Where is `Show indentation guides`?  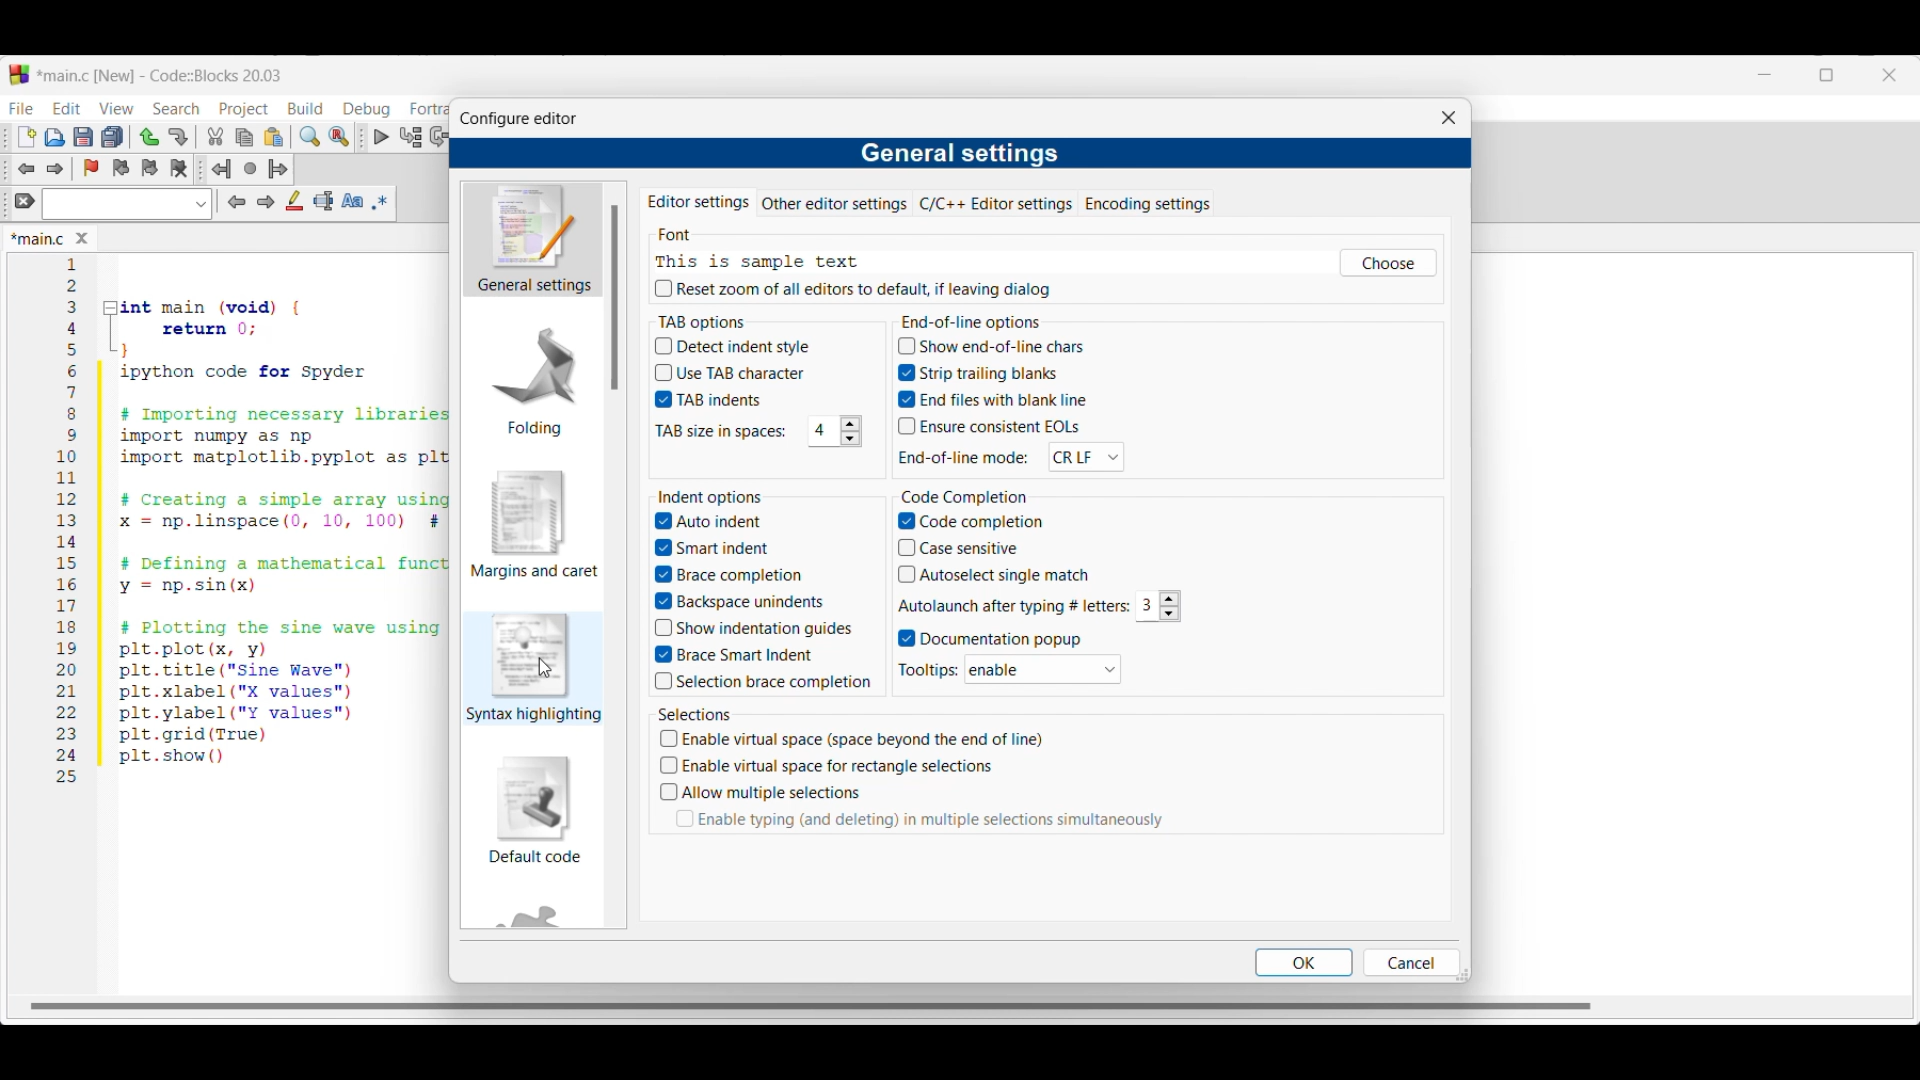
Show indentation guides is located at coordinates (758, 627).